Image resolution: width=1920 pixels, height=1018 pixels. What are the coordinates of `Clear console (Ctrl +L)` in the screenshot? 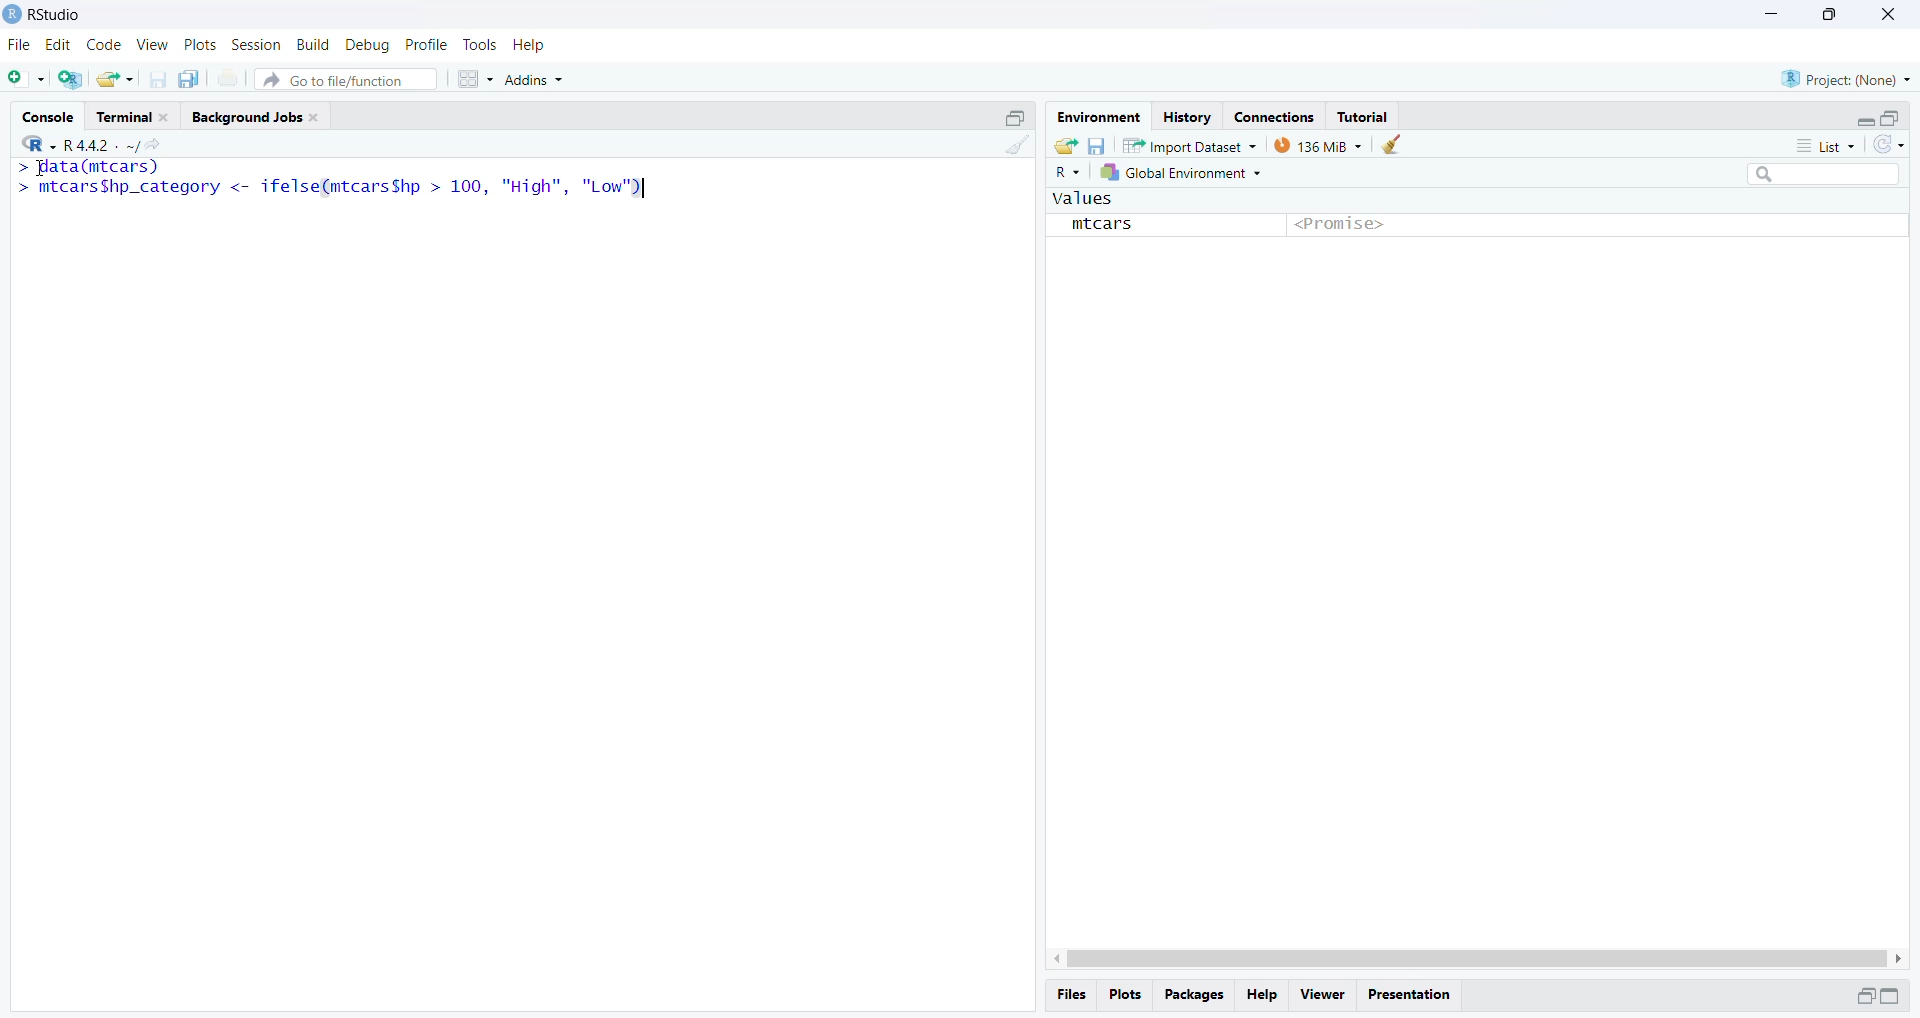 It's located at (1013, 156).